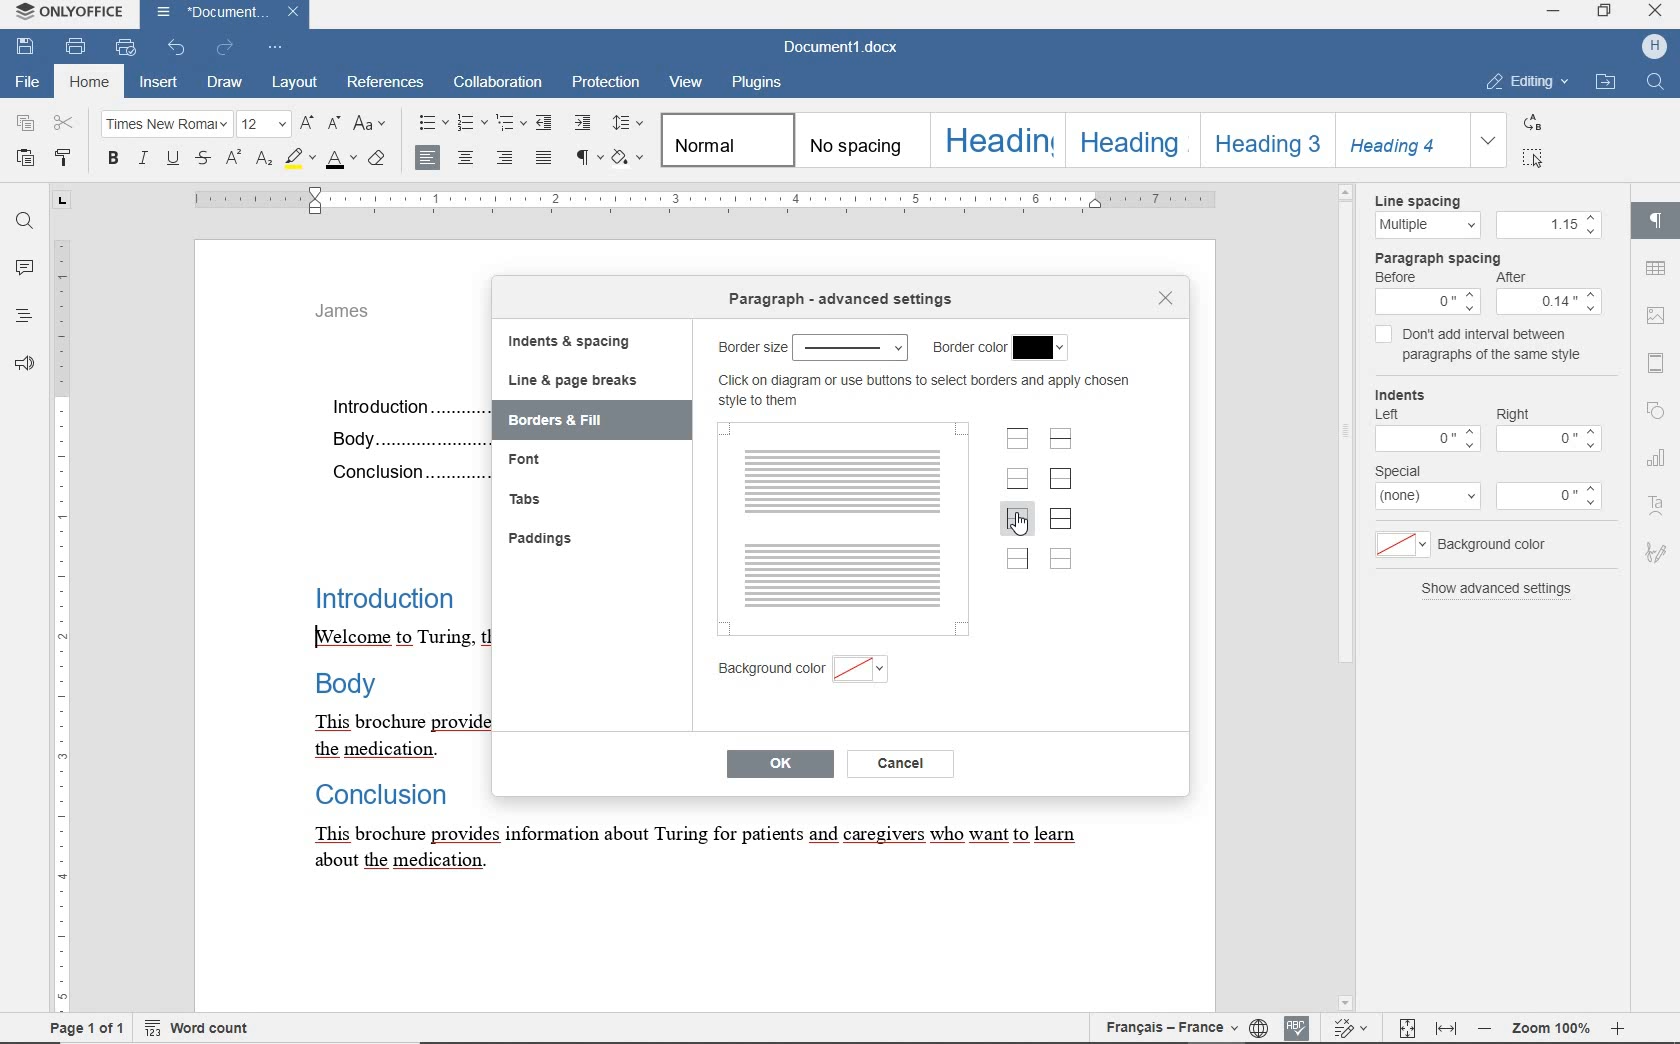 This screenshot has height=1044, width=1680. What do you see at coordinates (1296, 1027) in the screenshot?
I see `spell checking` at bounding box center [1296, 1027].